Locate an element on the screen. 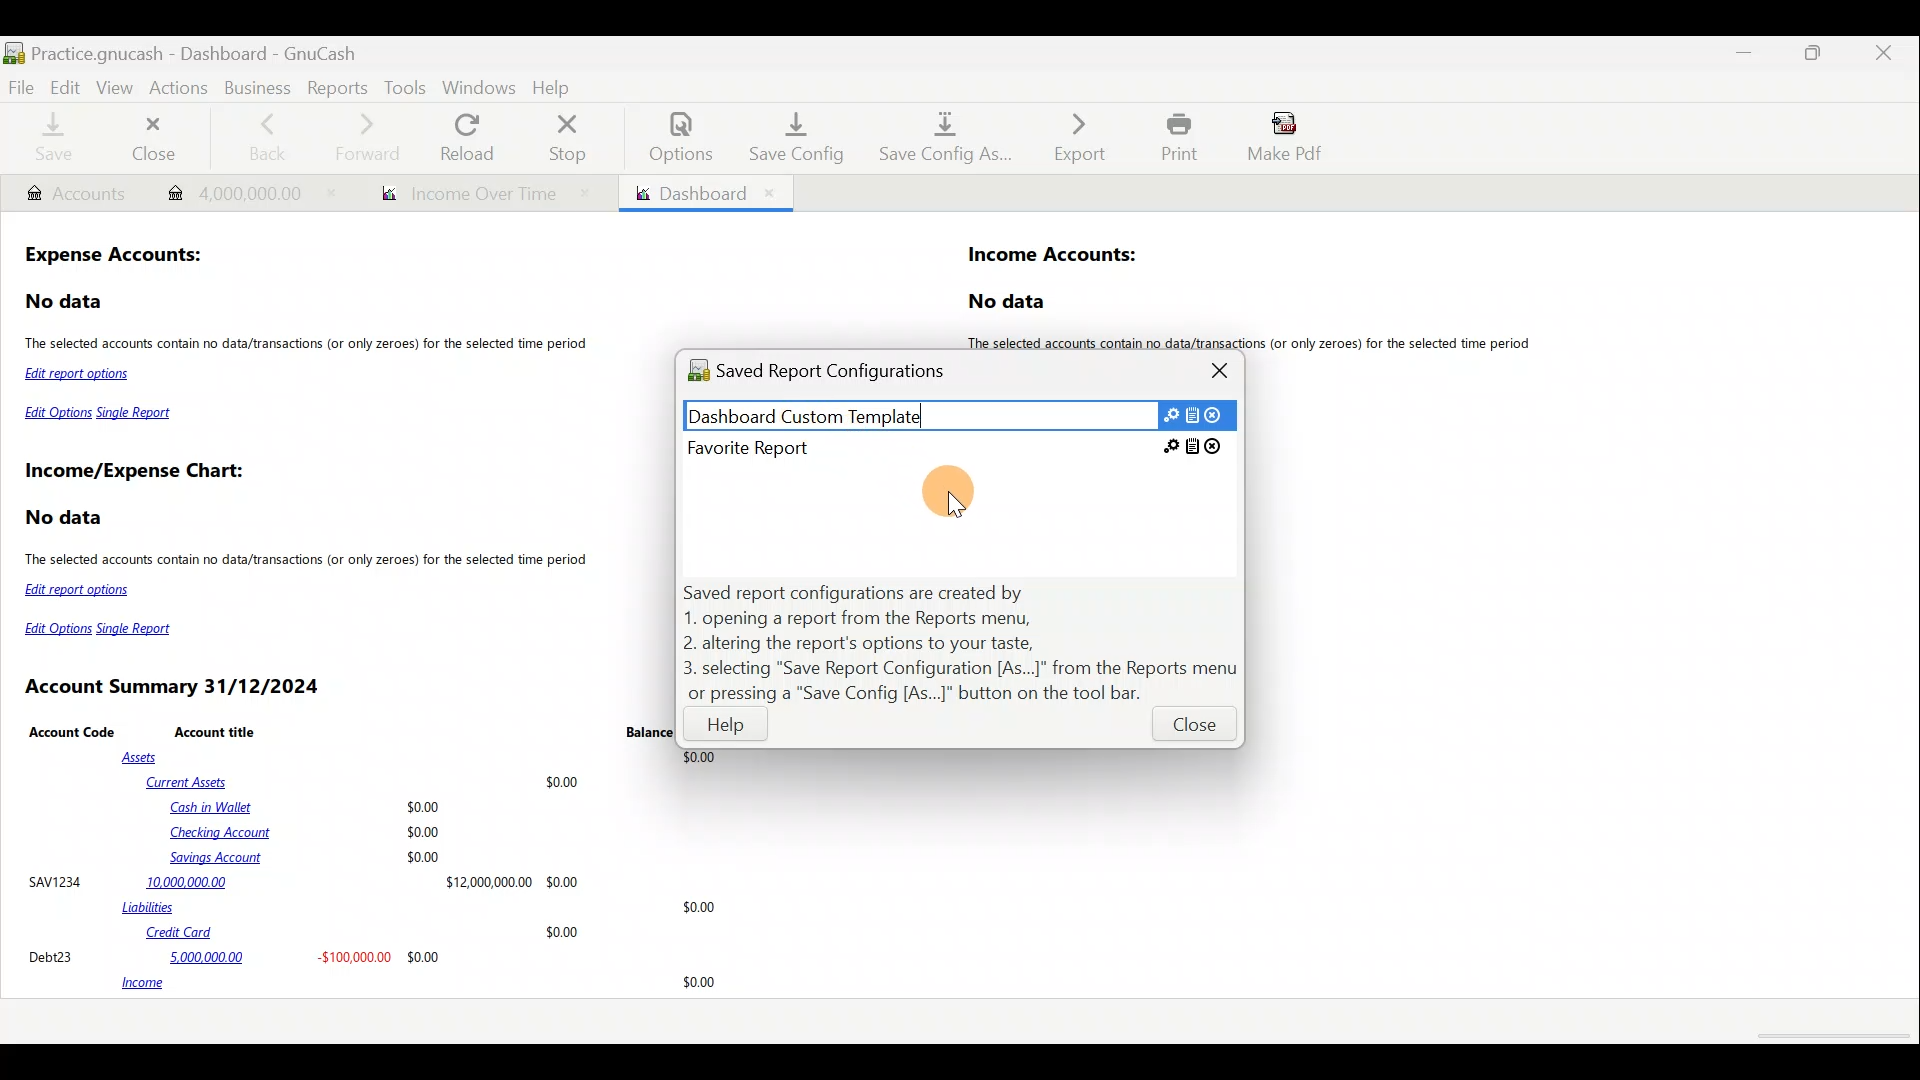 Image resolution: width=1920 pixels, height=1080 pixels. SAVI234 10,000,000.00 $12,000,00000 $0.00 is located at coordinates (303, 881).